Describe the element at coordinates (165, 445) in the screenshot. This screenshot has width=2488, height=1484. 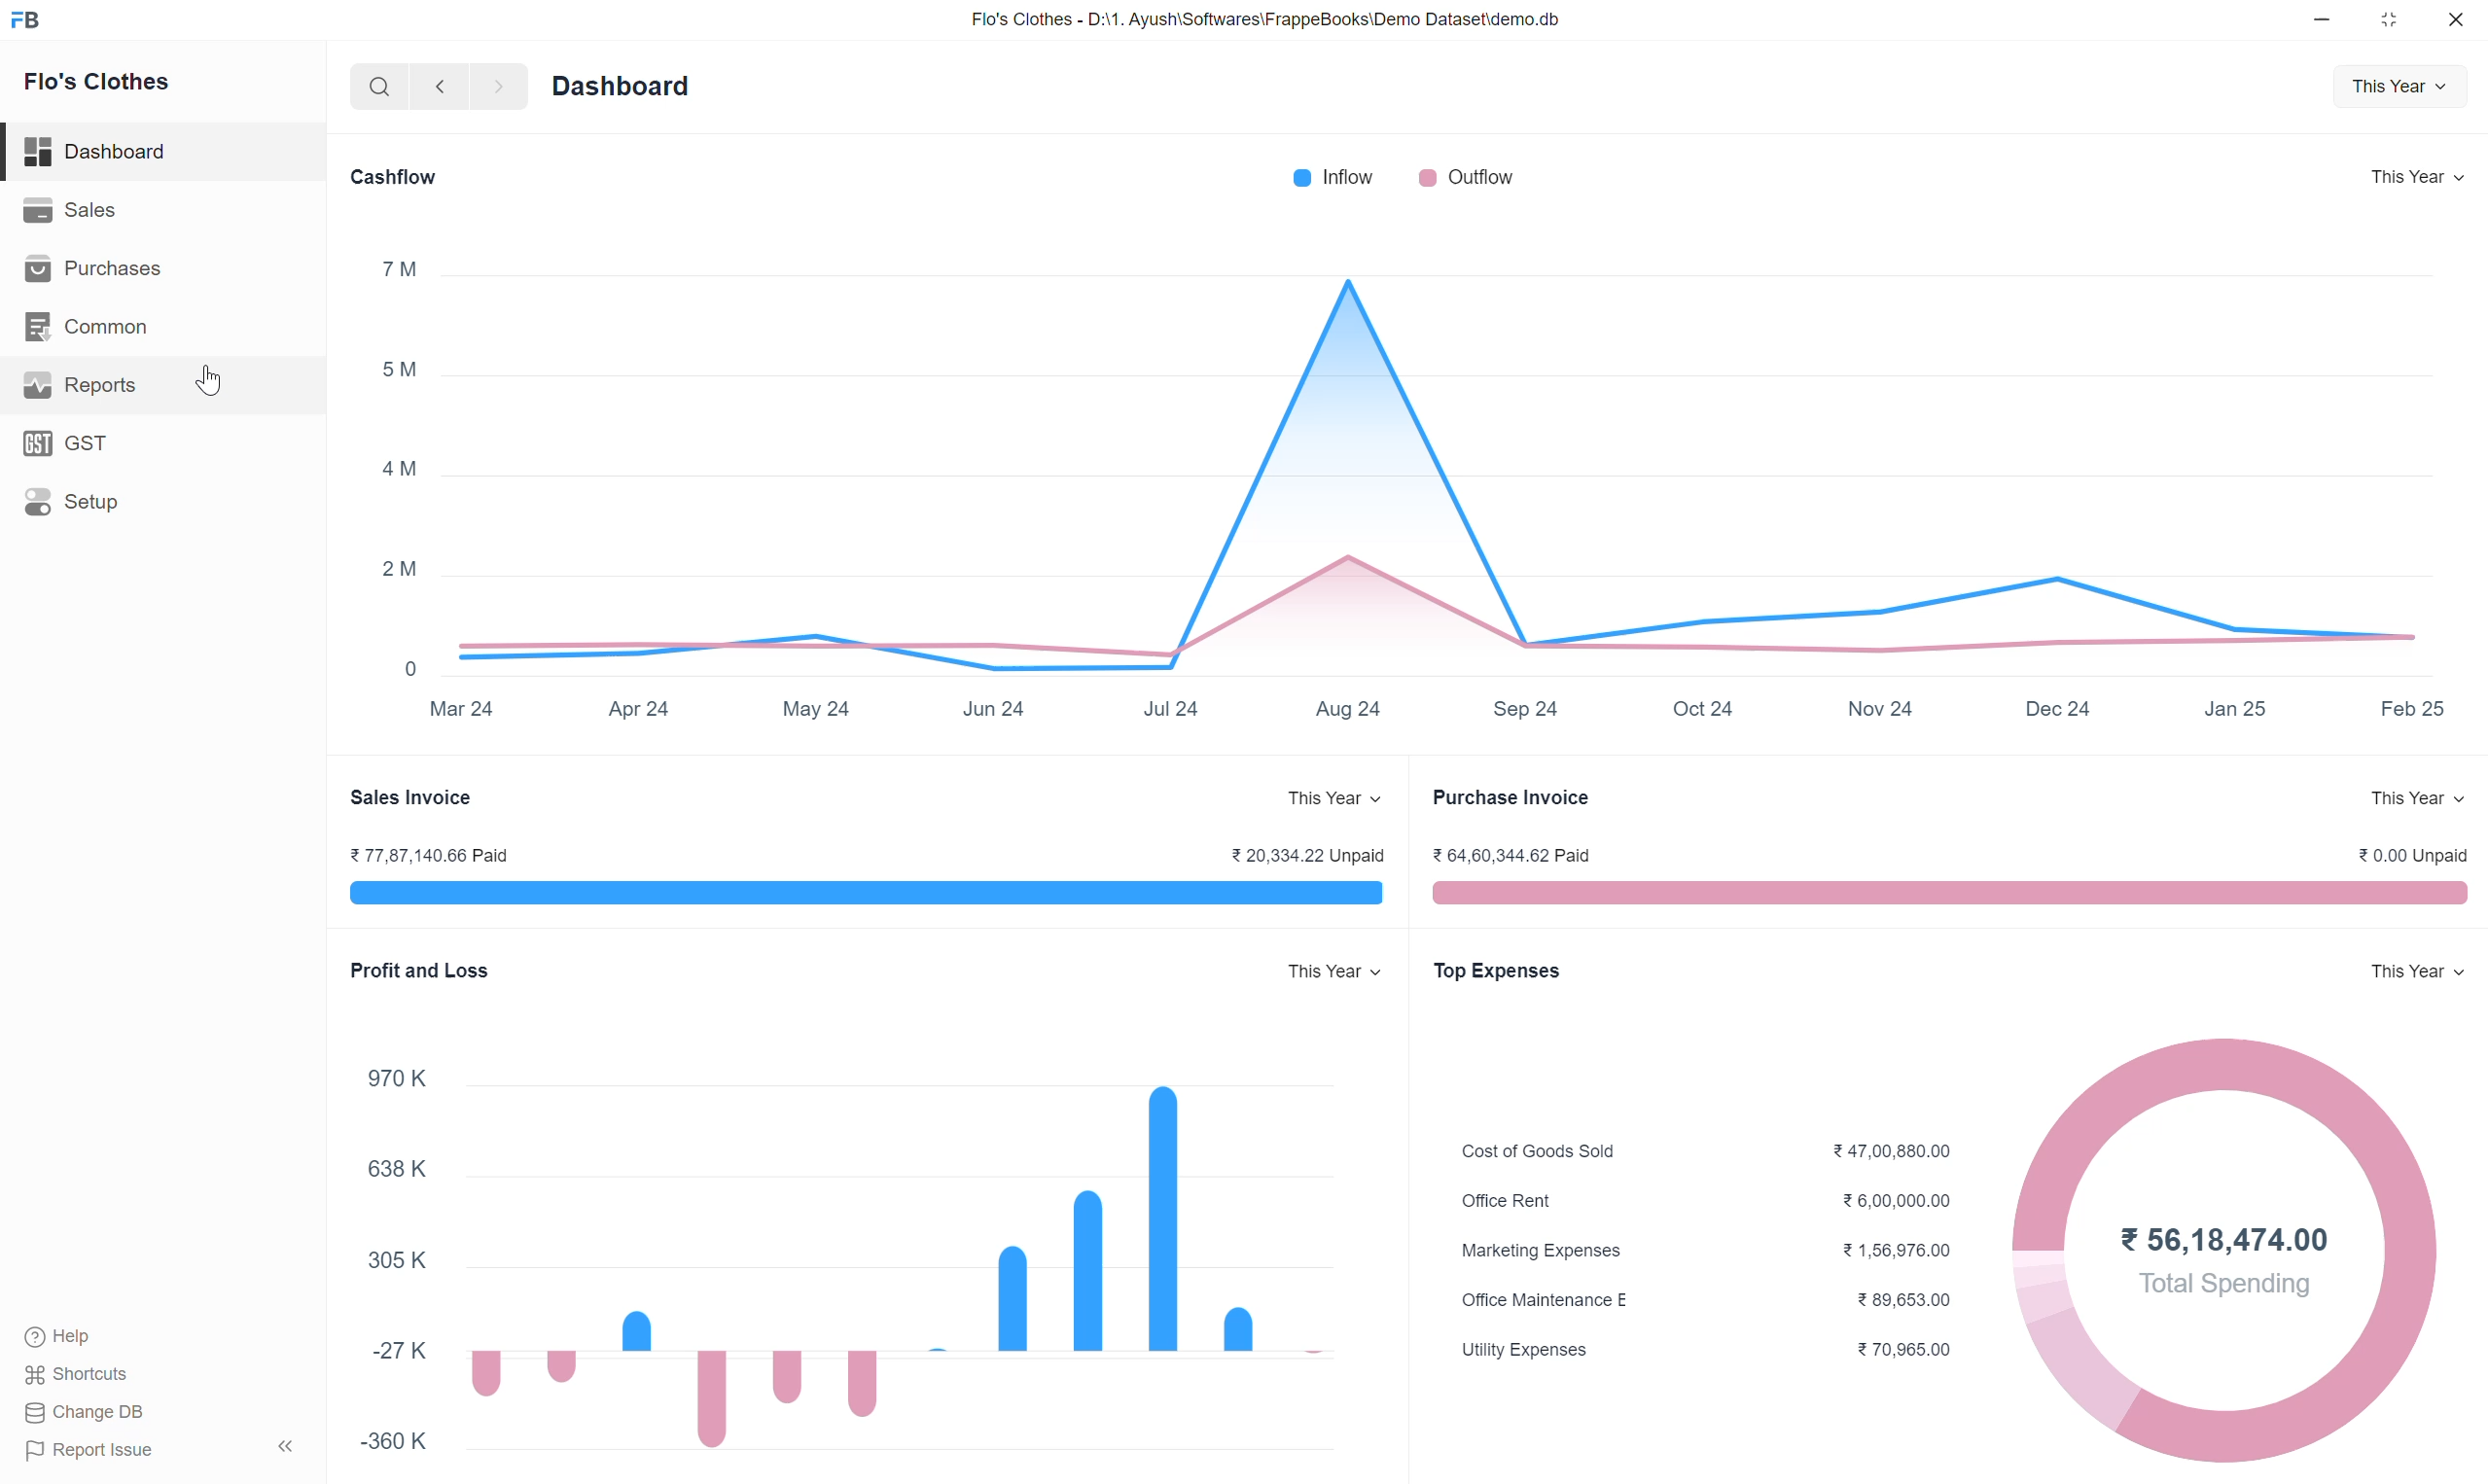
I see `GST` at that location.